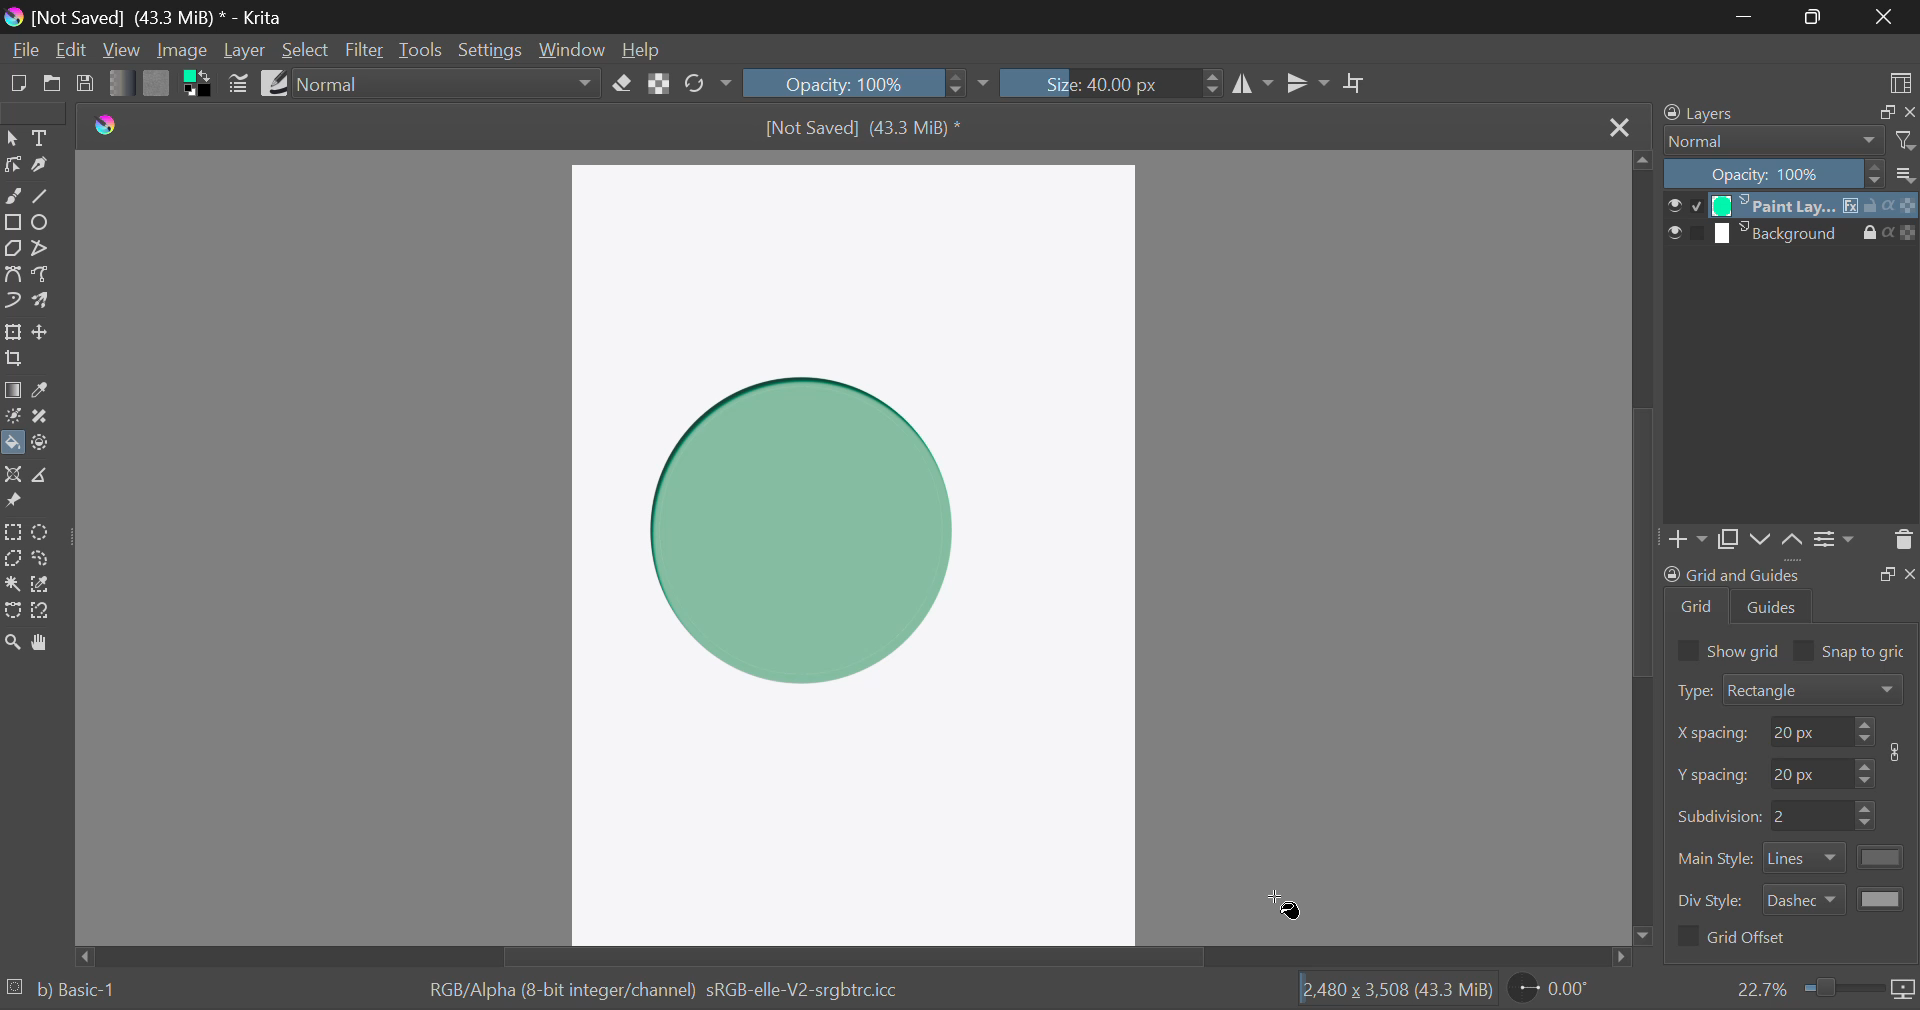 This screenshot has width=1920, height=1010. What do you see at coordinates (42, 561) in the screenshot?
I see `Freehand Selection` at bounding box center [42, 561].